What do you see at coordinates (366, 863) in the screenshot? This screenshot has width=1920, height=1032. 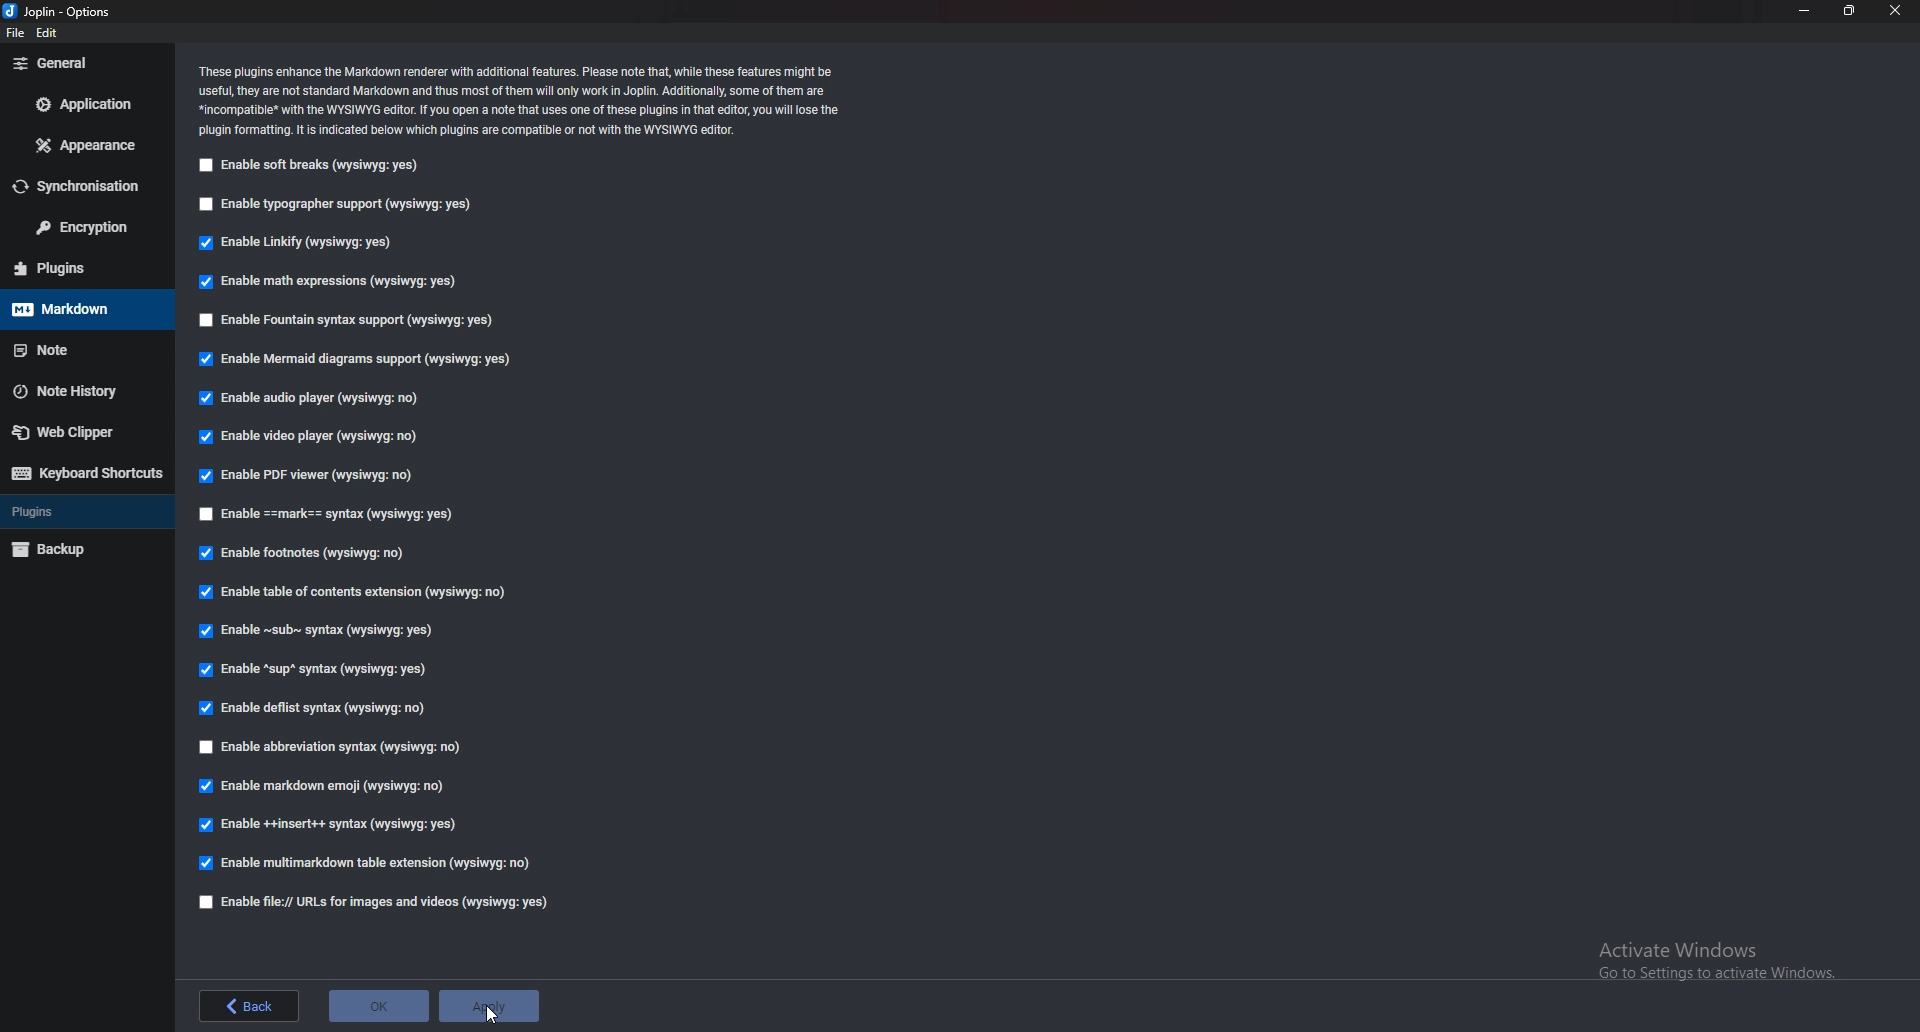 I see `Enable multimarkdown table extension` at bounding box center [366, 863].